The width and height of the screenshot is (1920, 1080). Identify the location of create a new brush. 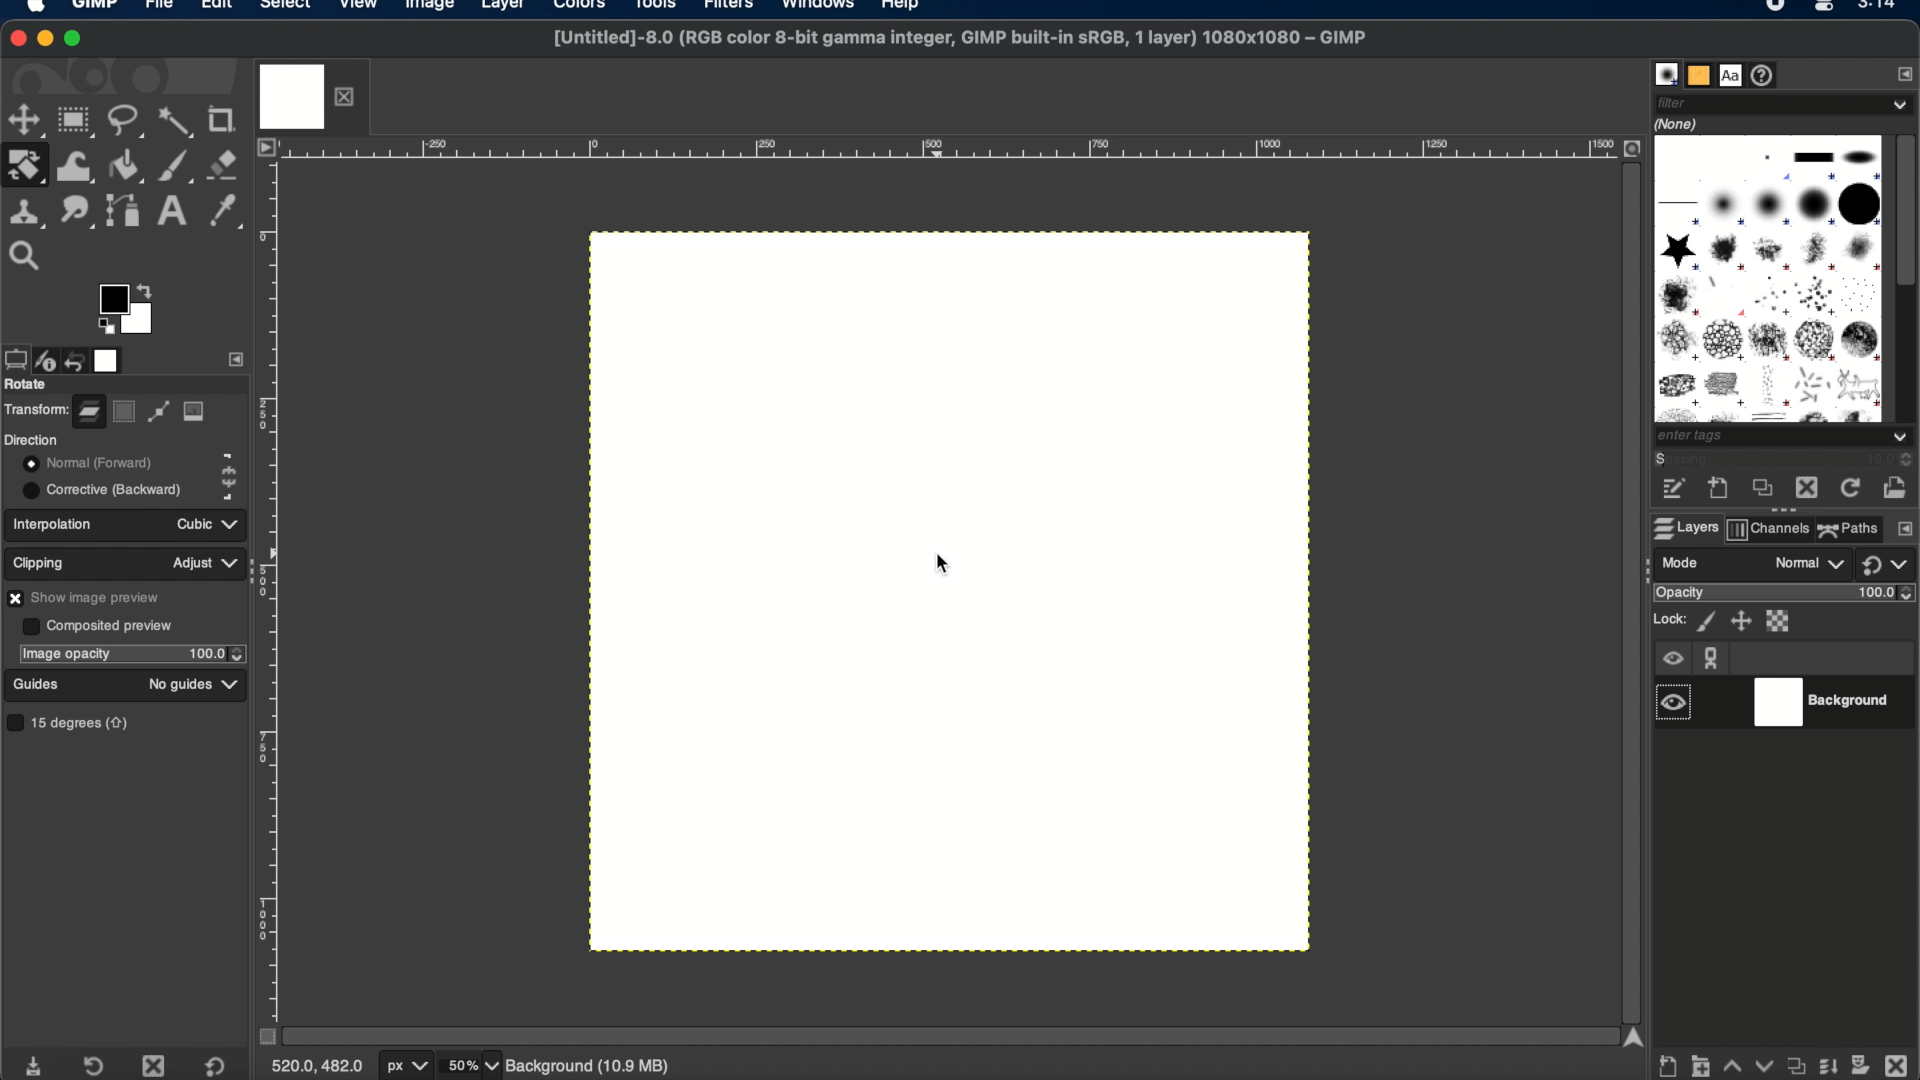
(1719, 490).